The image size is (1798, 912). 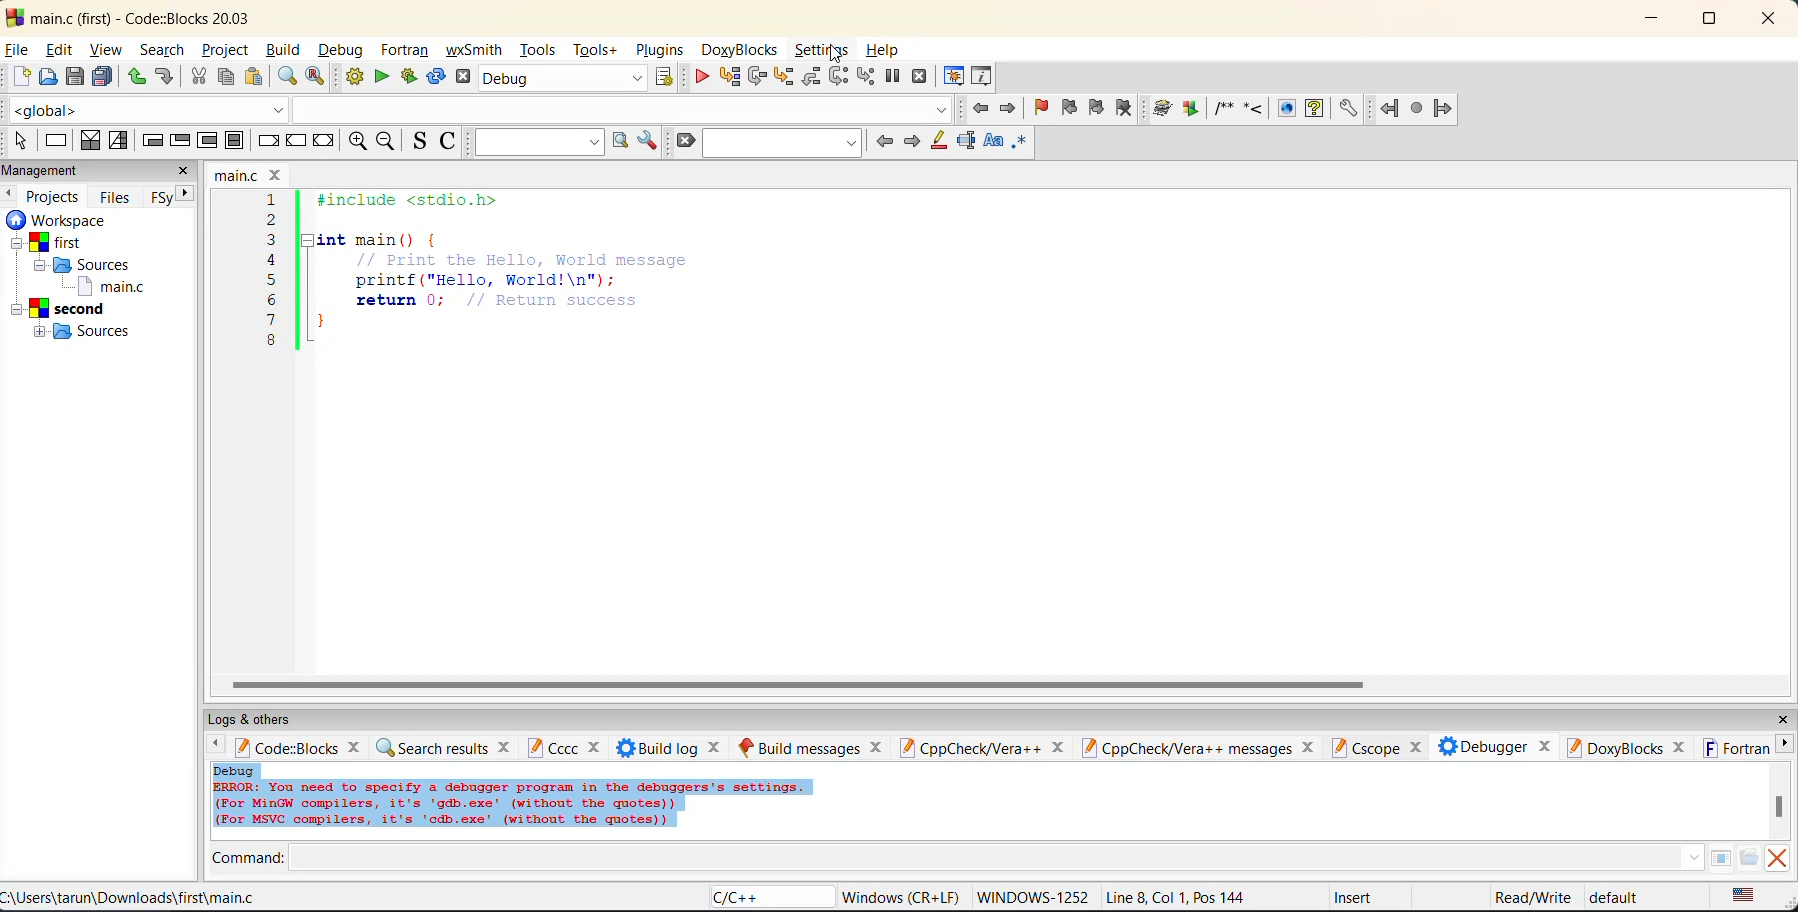 What do you see at coordinates (50, 78) in the screenshot?
I see `open` at bounding box center [50, 78].